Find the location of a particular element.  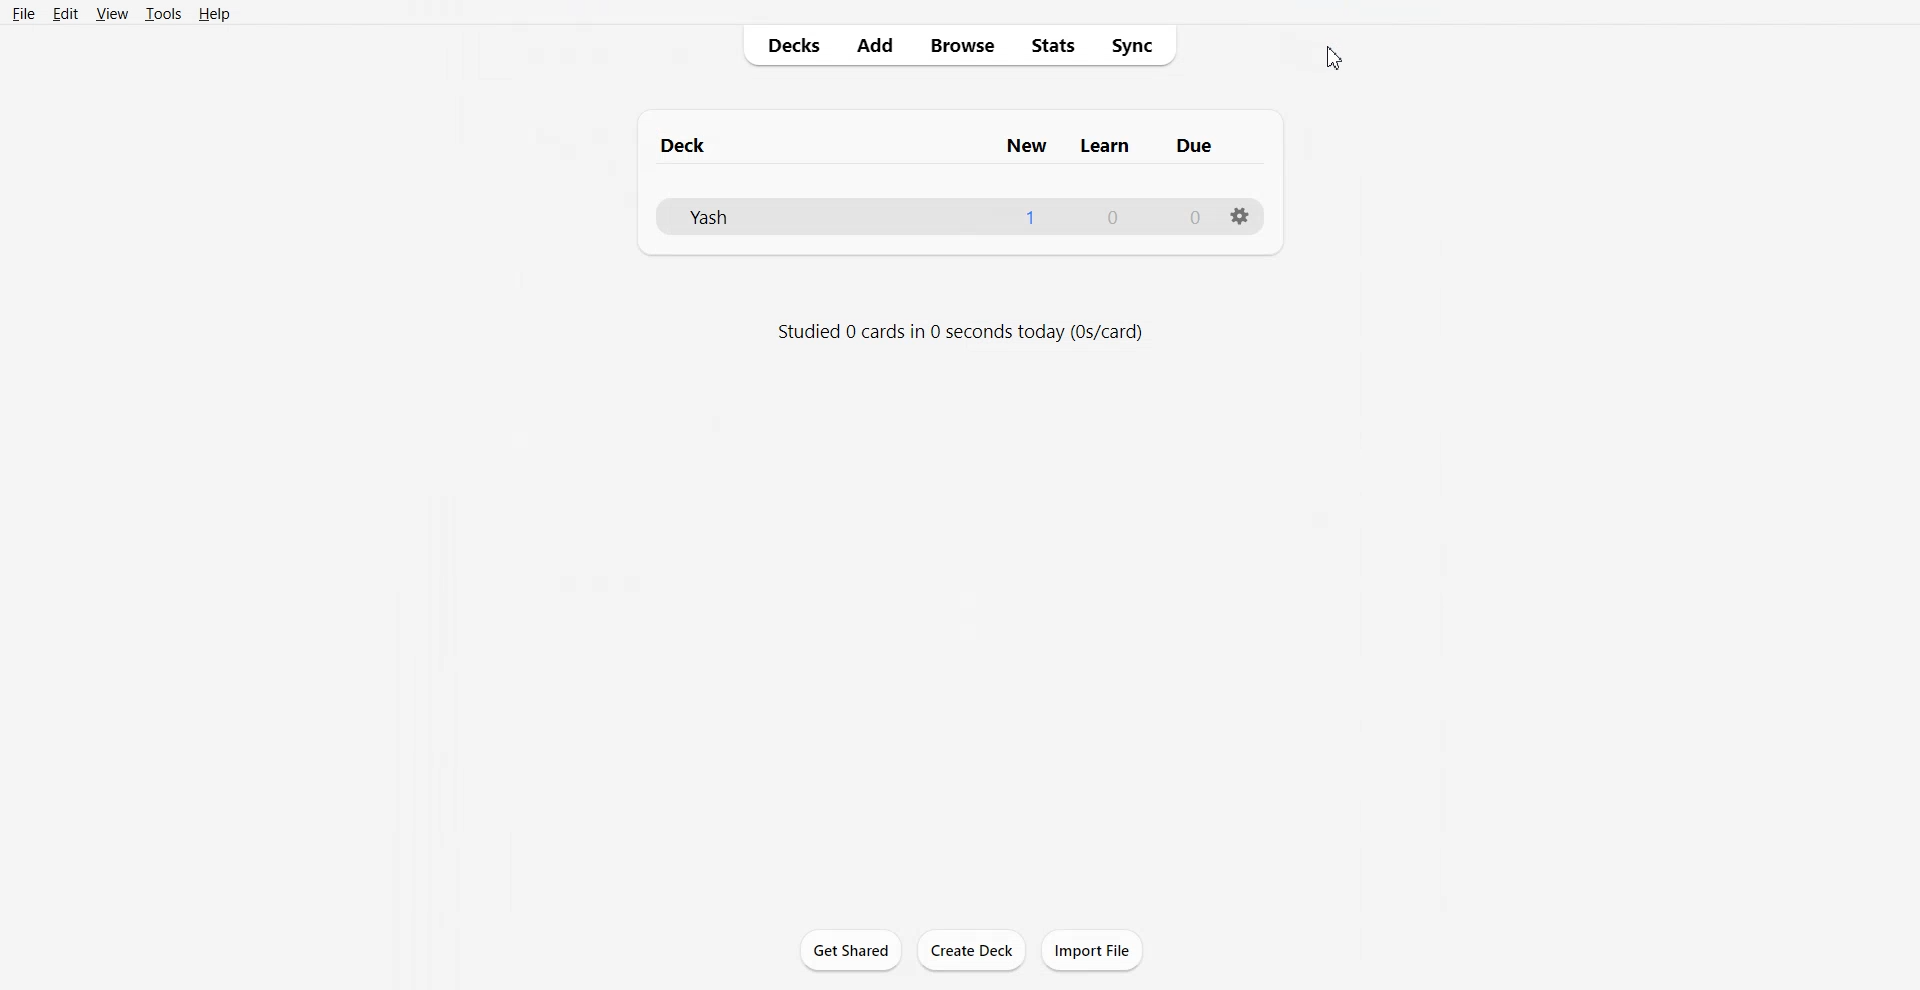

Settings is located at coordinates (1246, 224).